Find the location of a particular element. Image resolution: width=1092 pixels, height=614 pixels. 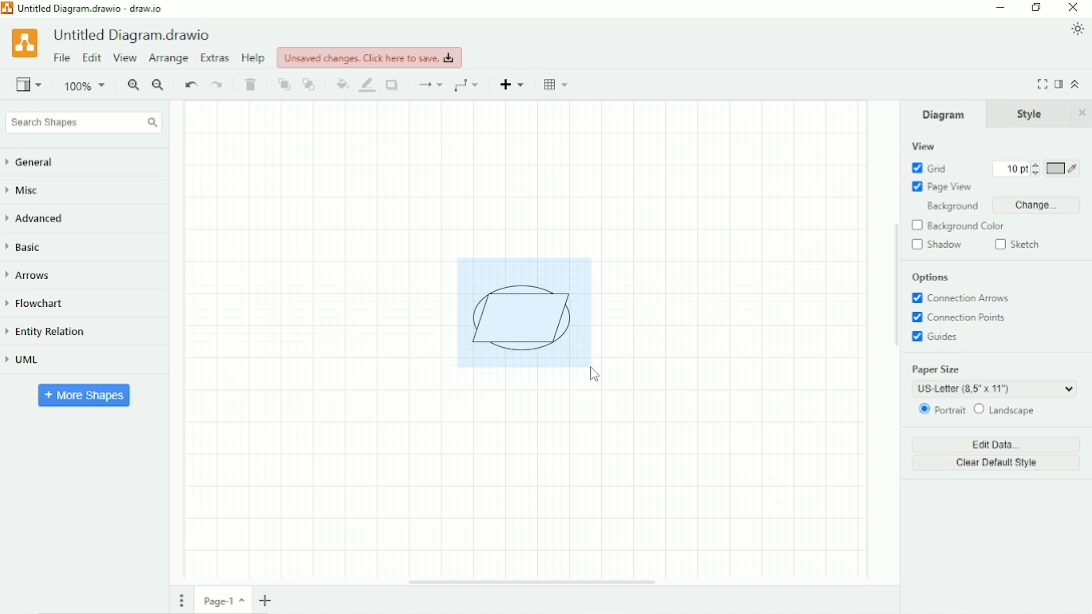

Insert is located at coordinates (514, 84).